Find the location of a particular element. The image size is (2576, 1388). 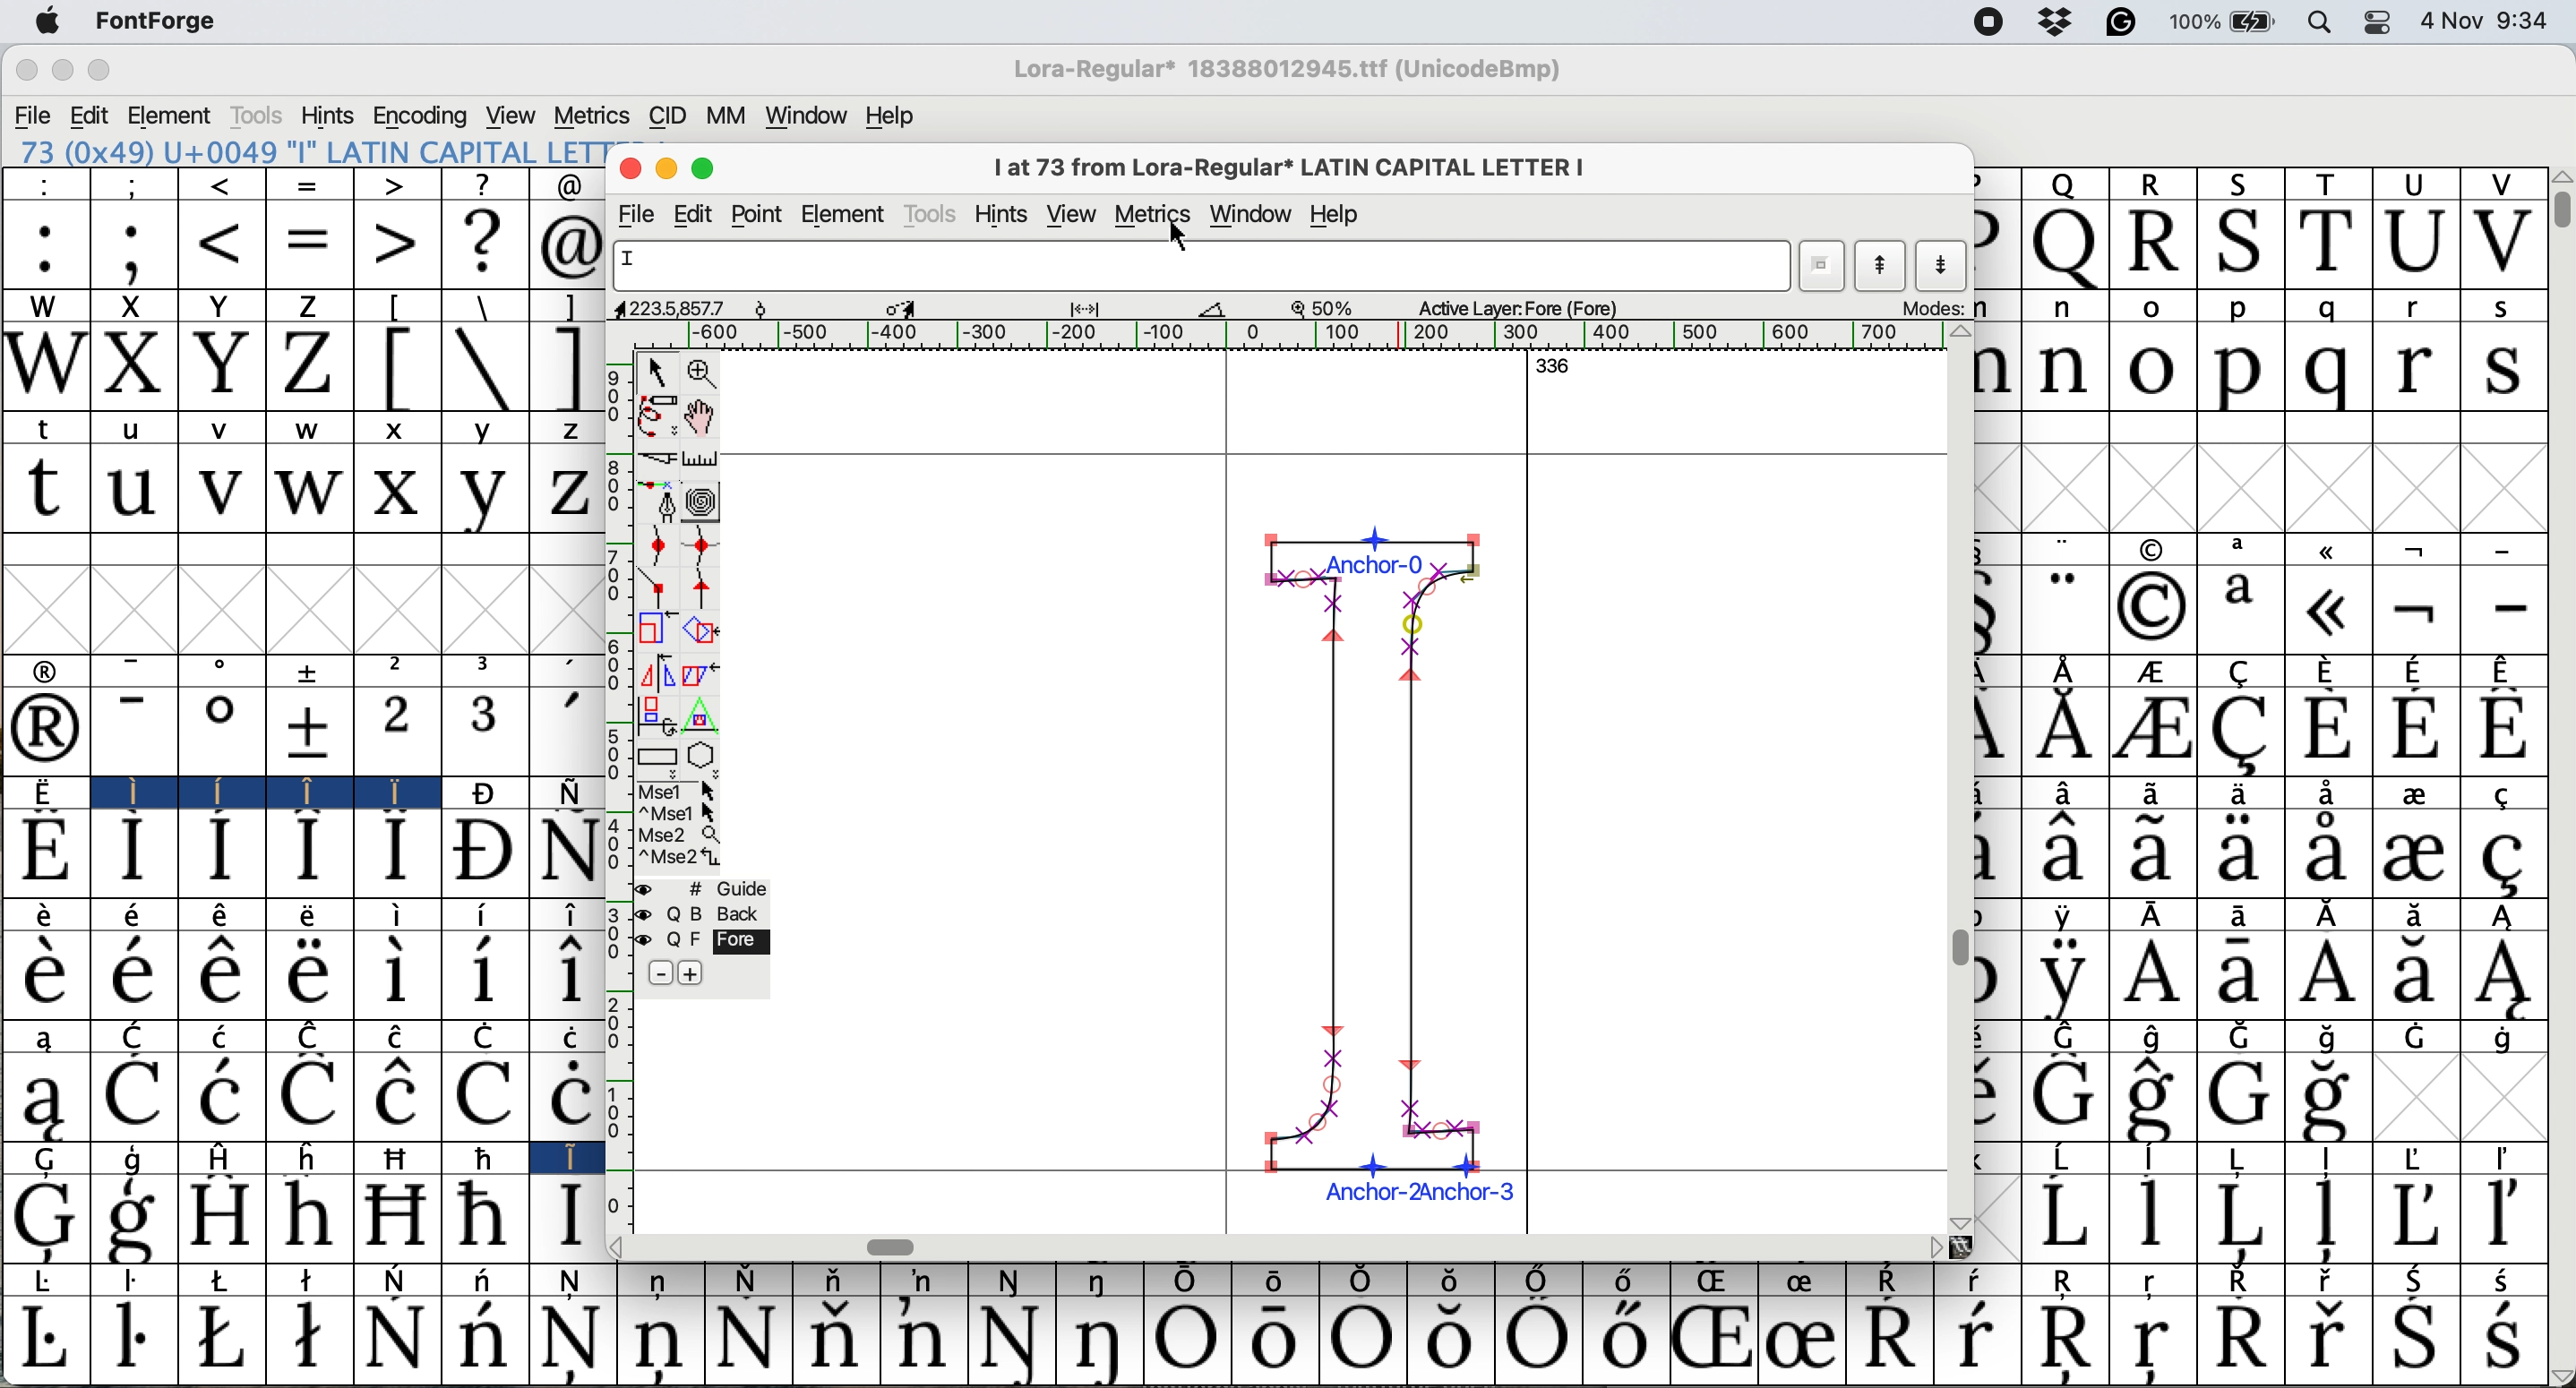

 is located at coordinates (1084, 305).